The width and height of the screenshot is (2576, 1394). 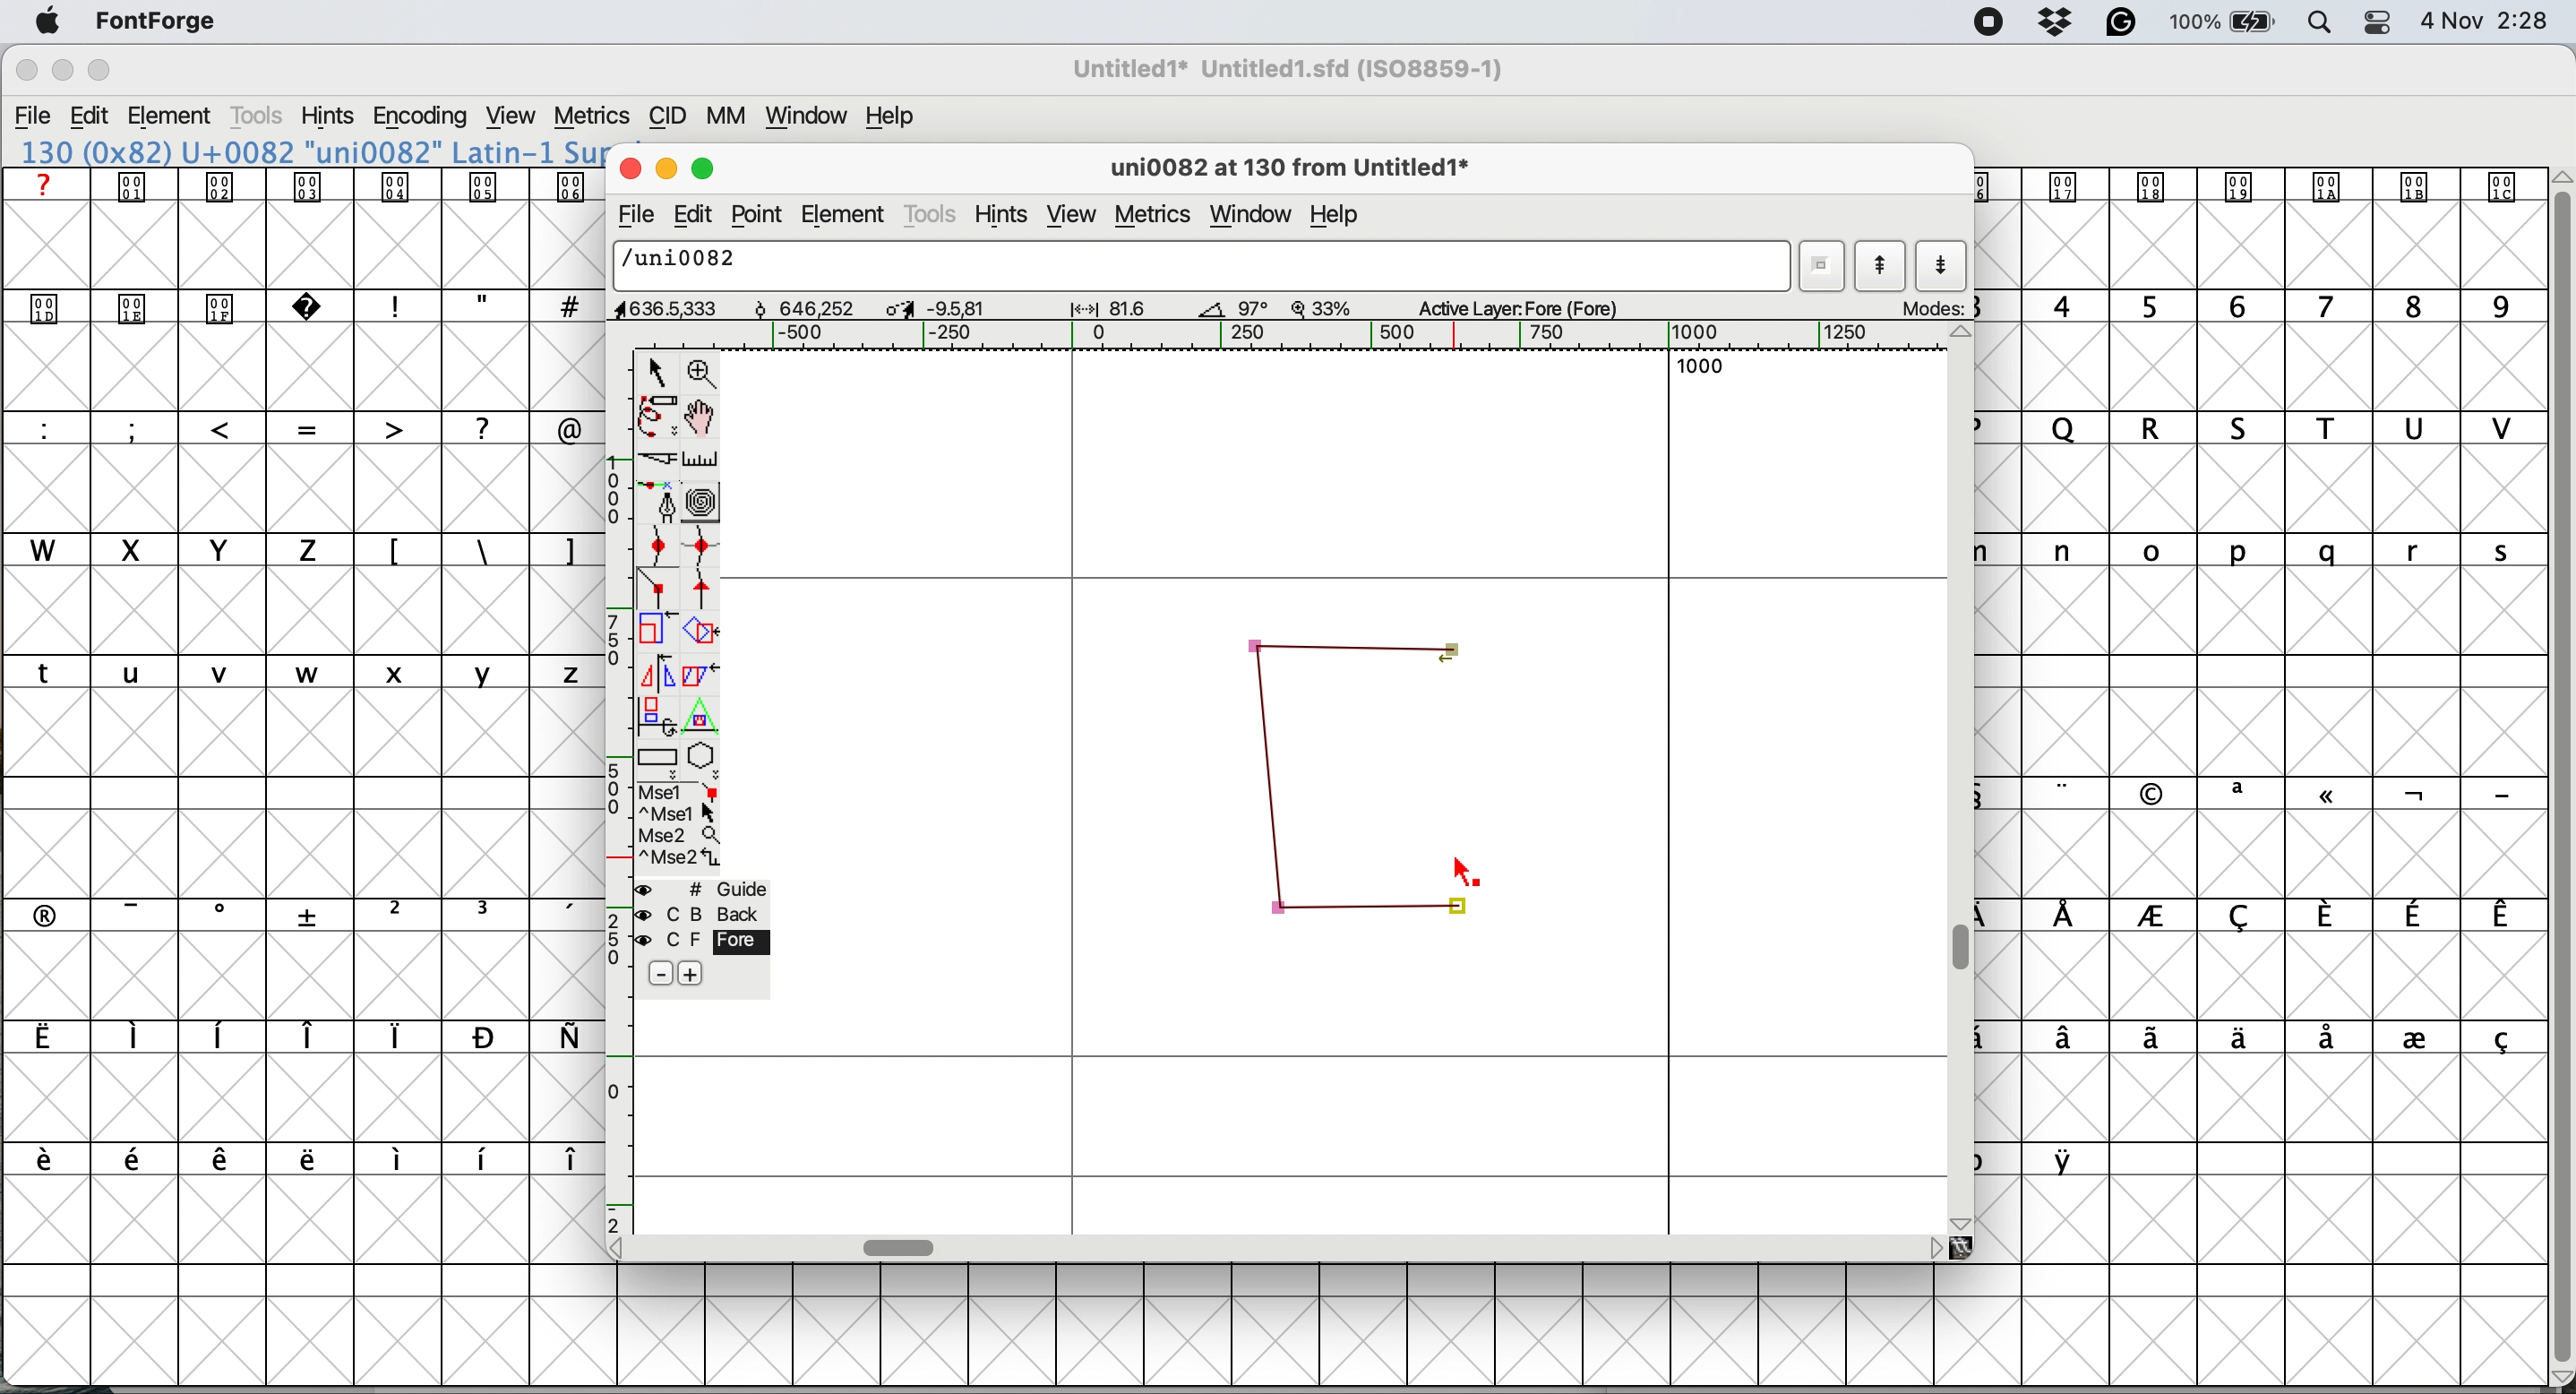 What do you see at coordinates (482, 552) in the screenshot?
I see `symbols` at bounding box center [482, 552].